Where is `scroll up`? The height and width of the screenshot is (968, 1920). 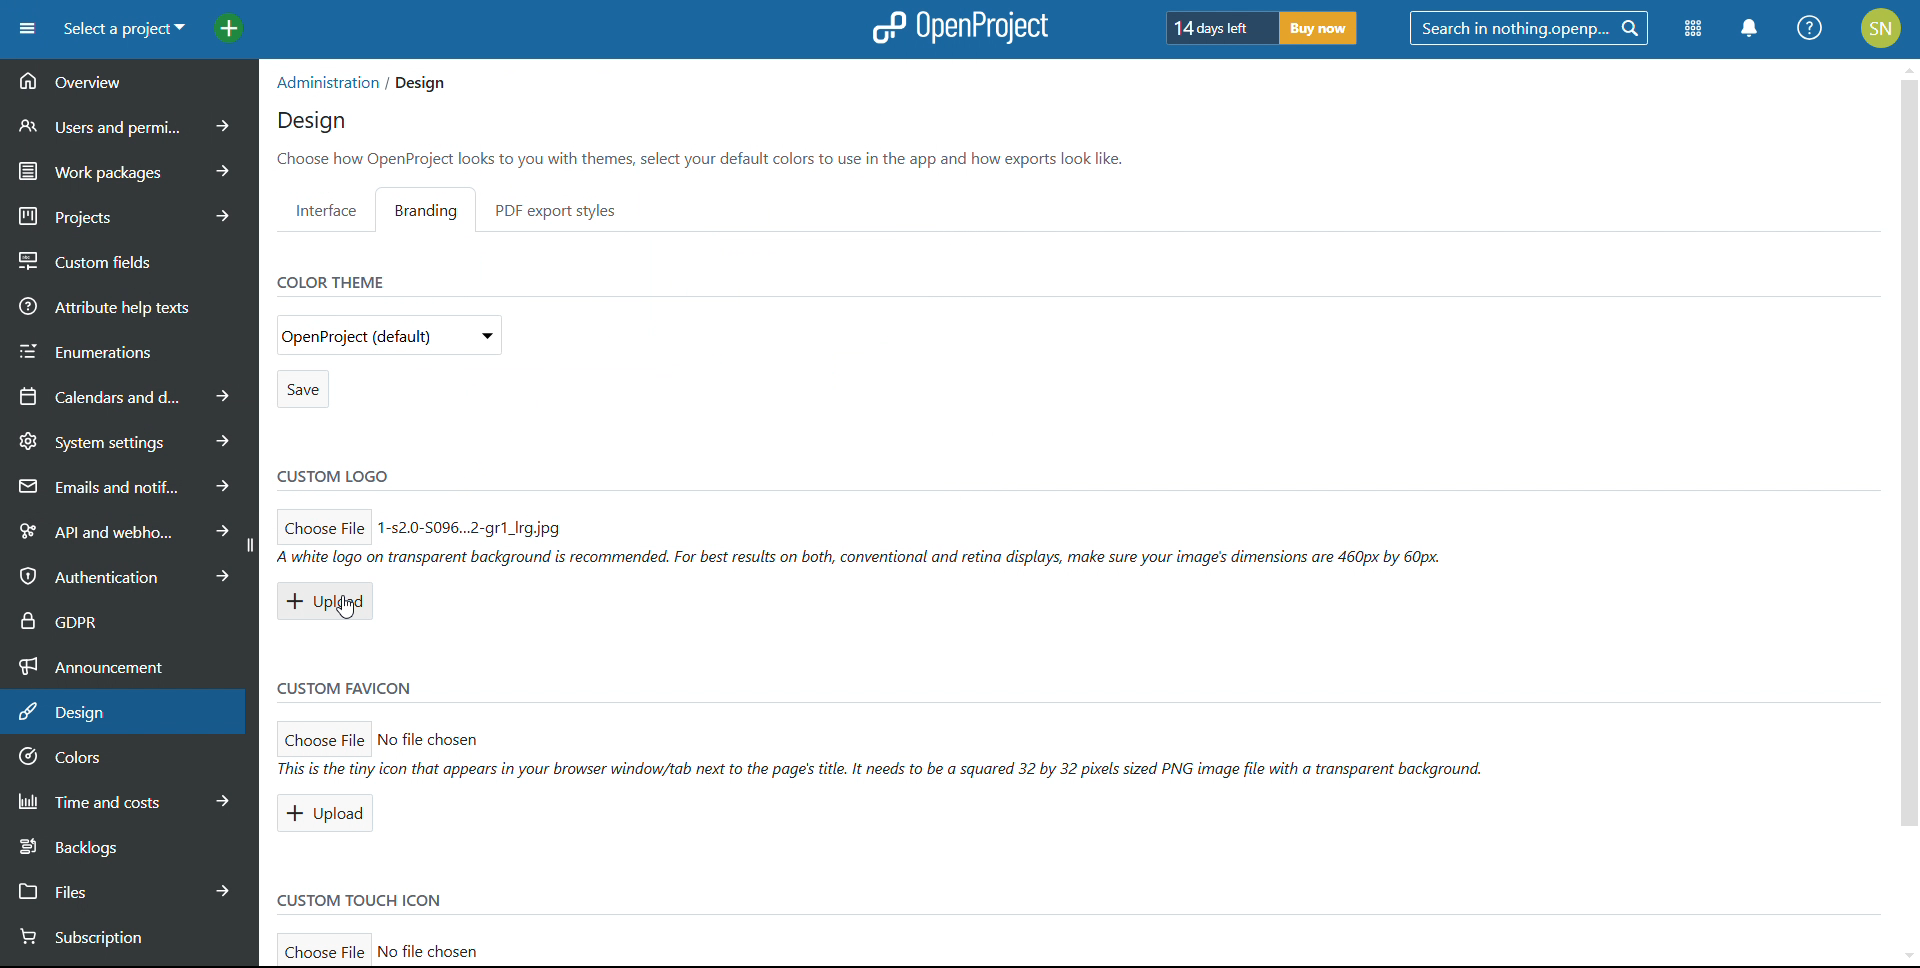 scroll up is located at coordinates (1908, 66).